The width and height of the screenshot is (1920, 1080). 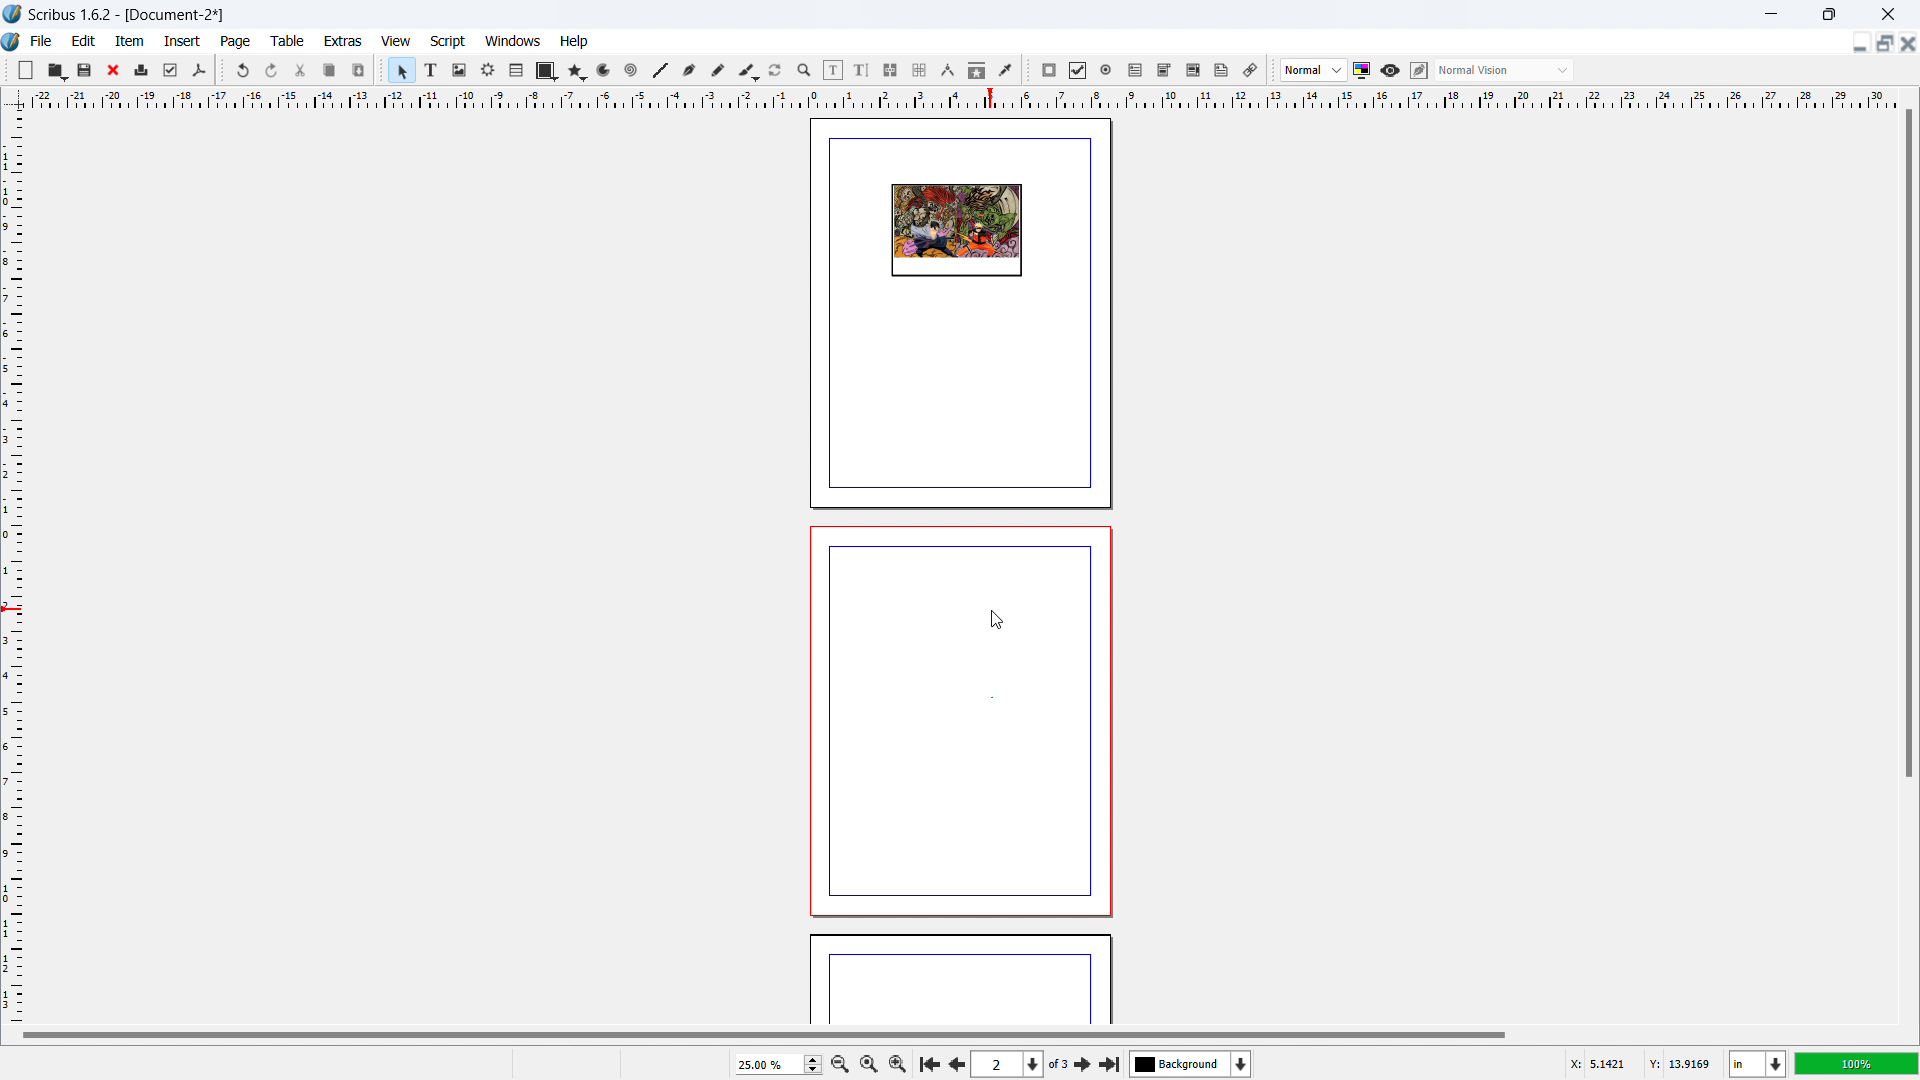 What do you see at coordinates (171, 70) in the screenshot?
I see `preflight checkbox` at bounding box center [171, 70].